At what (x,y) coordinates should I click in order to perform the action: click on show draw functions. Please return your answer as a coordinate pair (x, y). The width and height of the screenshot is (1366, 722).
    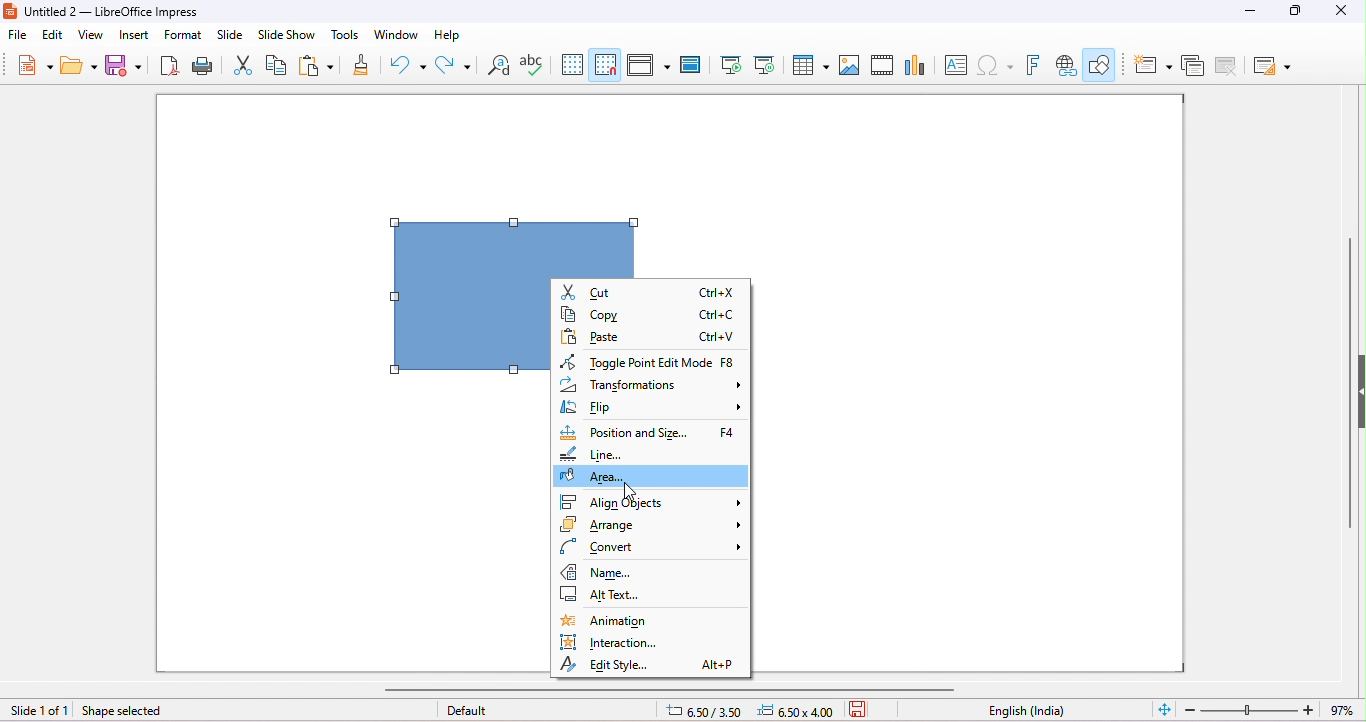
    Looking at the image, I should click on (1101, 63).